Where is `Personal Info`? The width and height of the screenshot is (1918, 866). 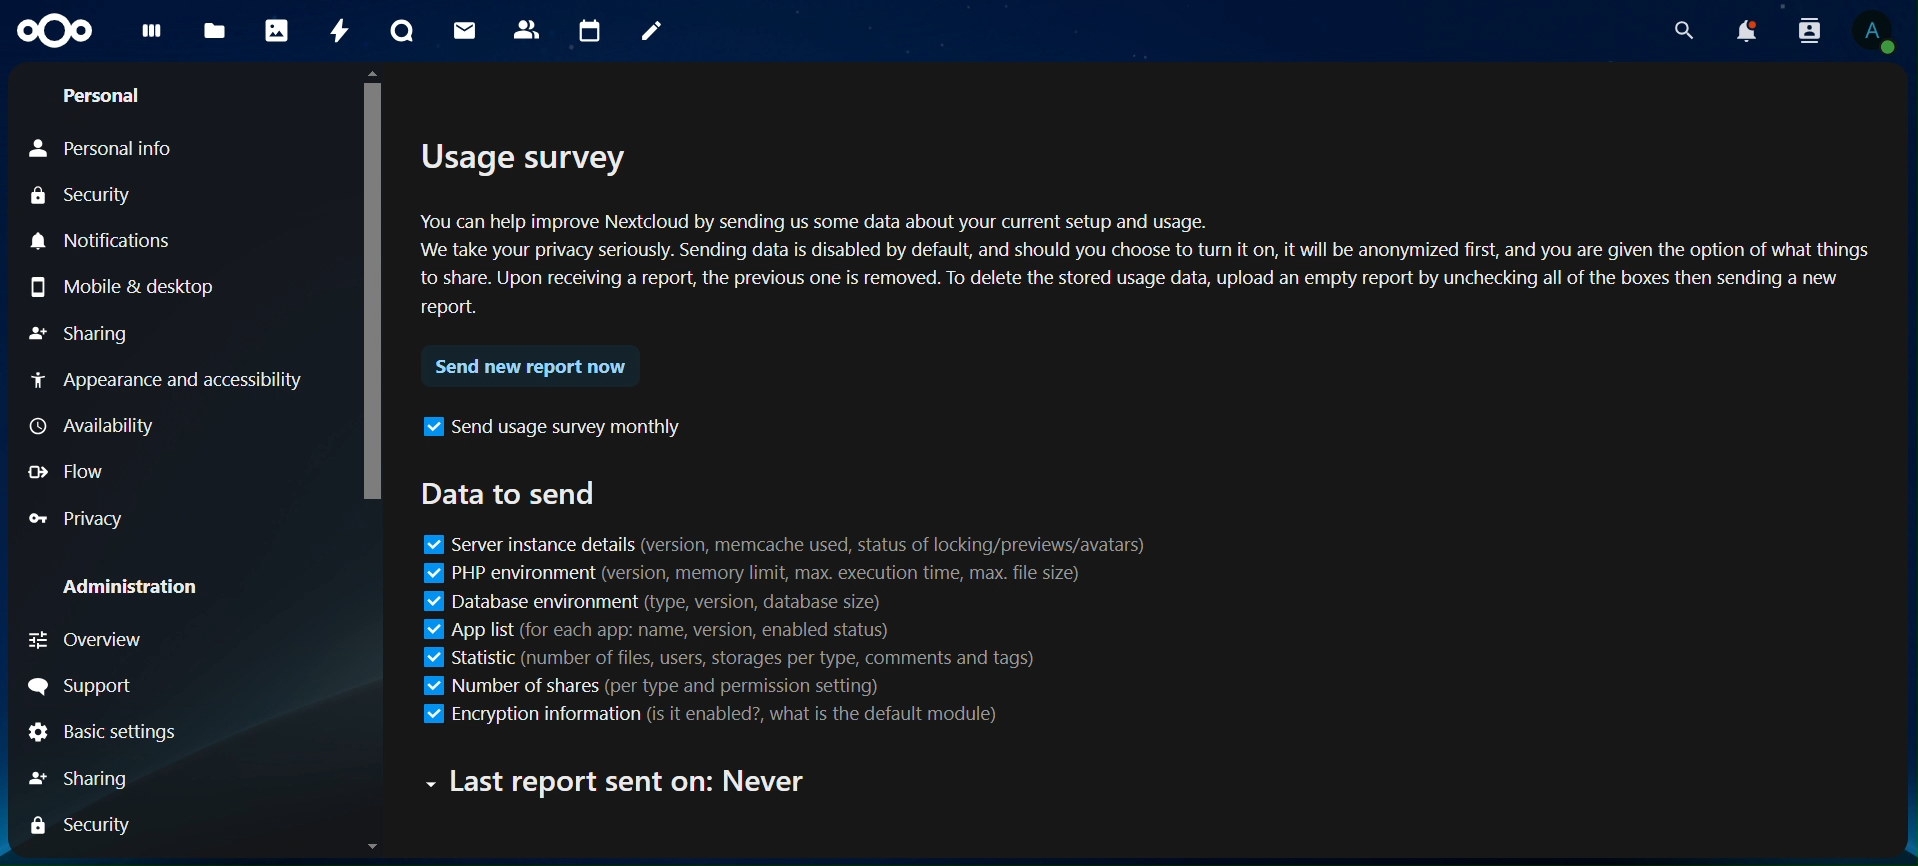 Personal Info is located at coordinates (133, 150).